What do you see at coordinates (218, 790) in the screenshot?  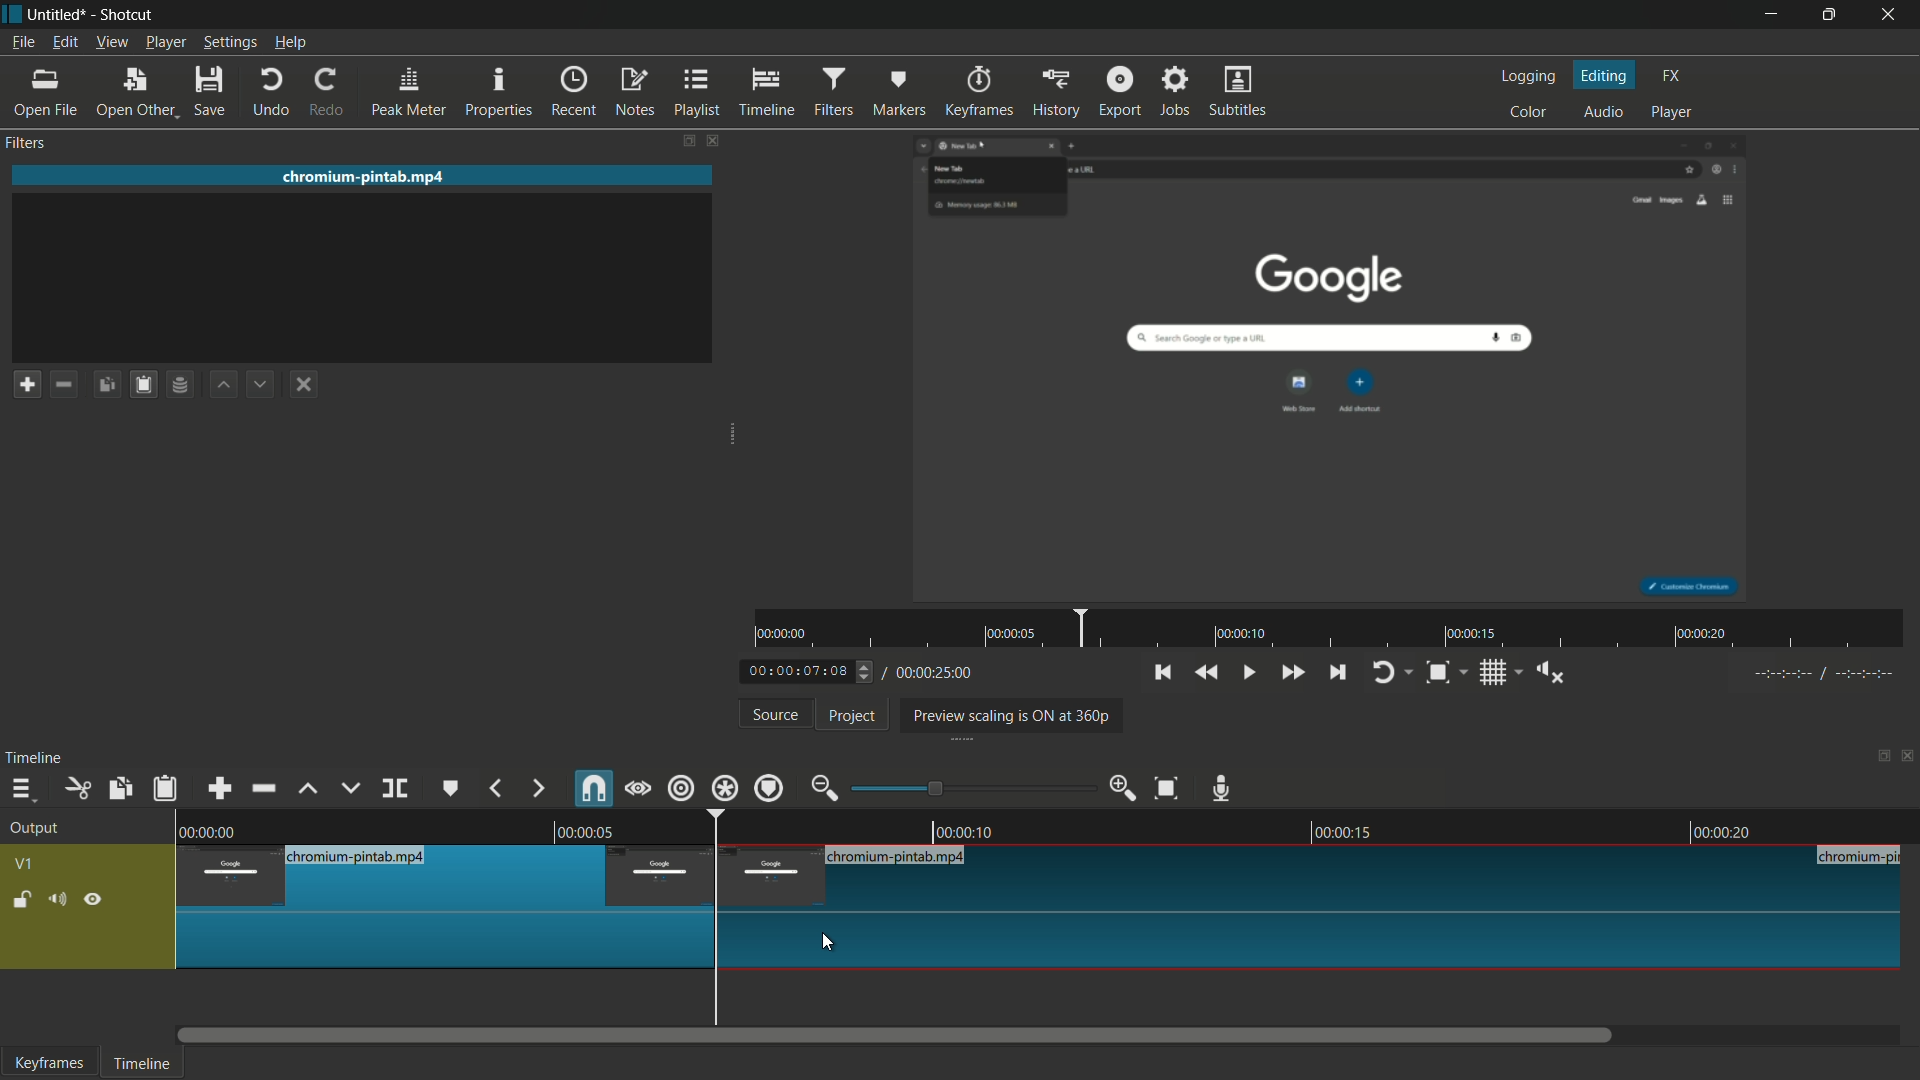 I see `append` at bounding box center [218, 790].